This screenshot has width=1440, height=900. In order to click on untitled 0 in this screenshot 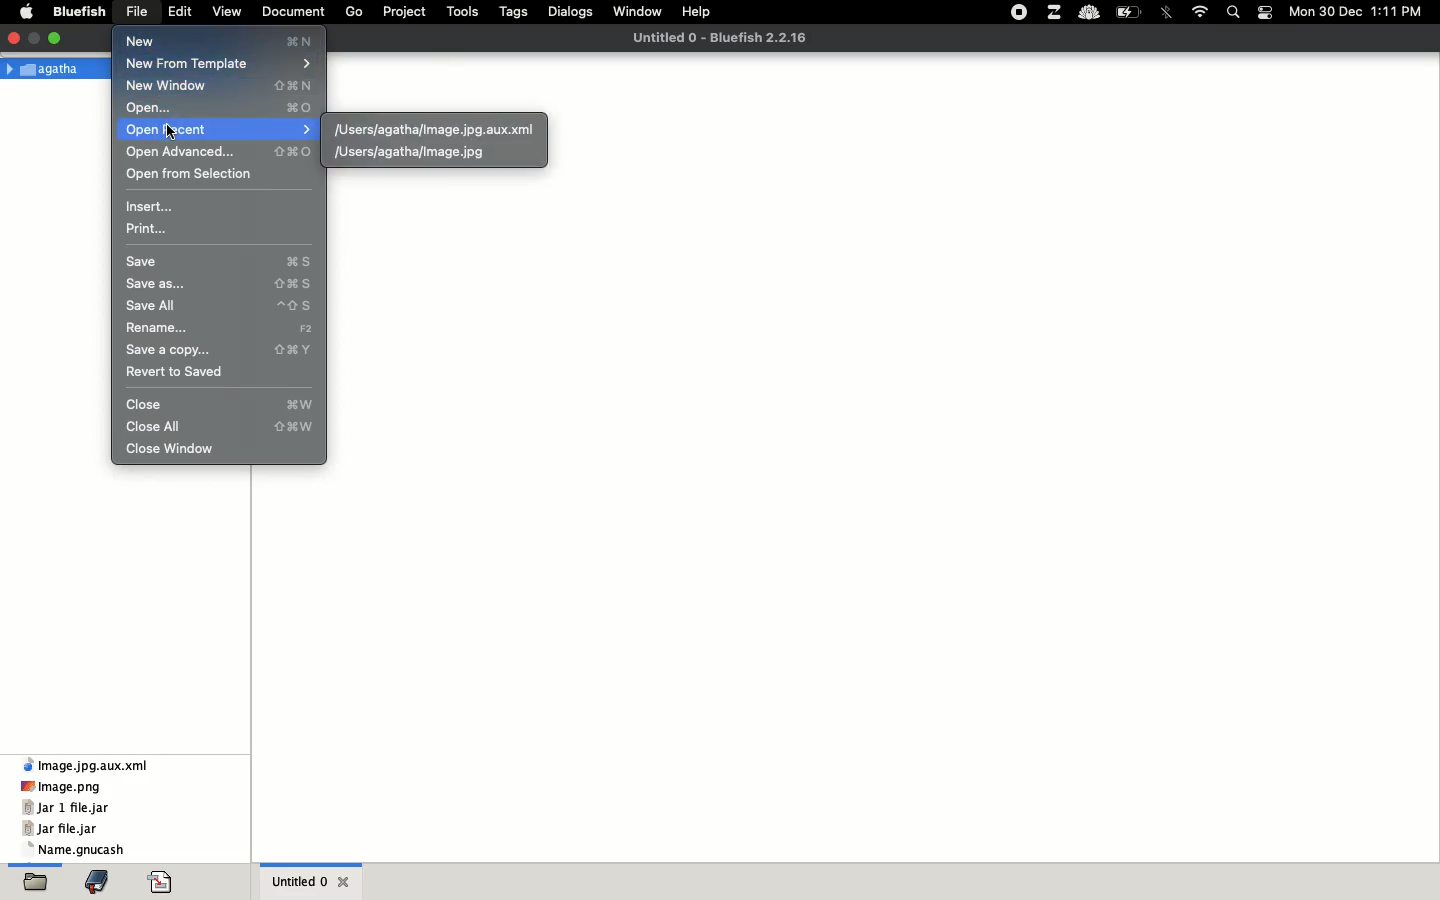, I will do `click(303, 883)`.